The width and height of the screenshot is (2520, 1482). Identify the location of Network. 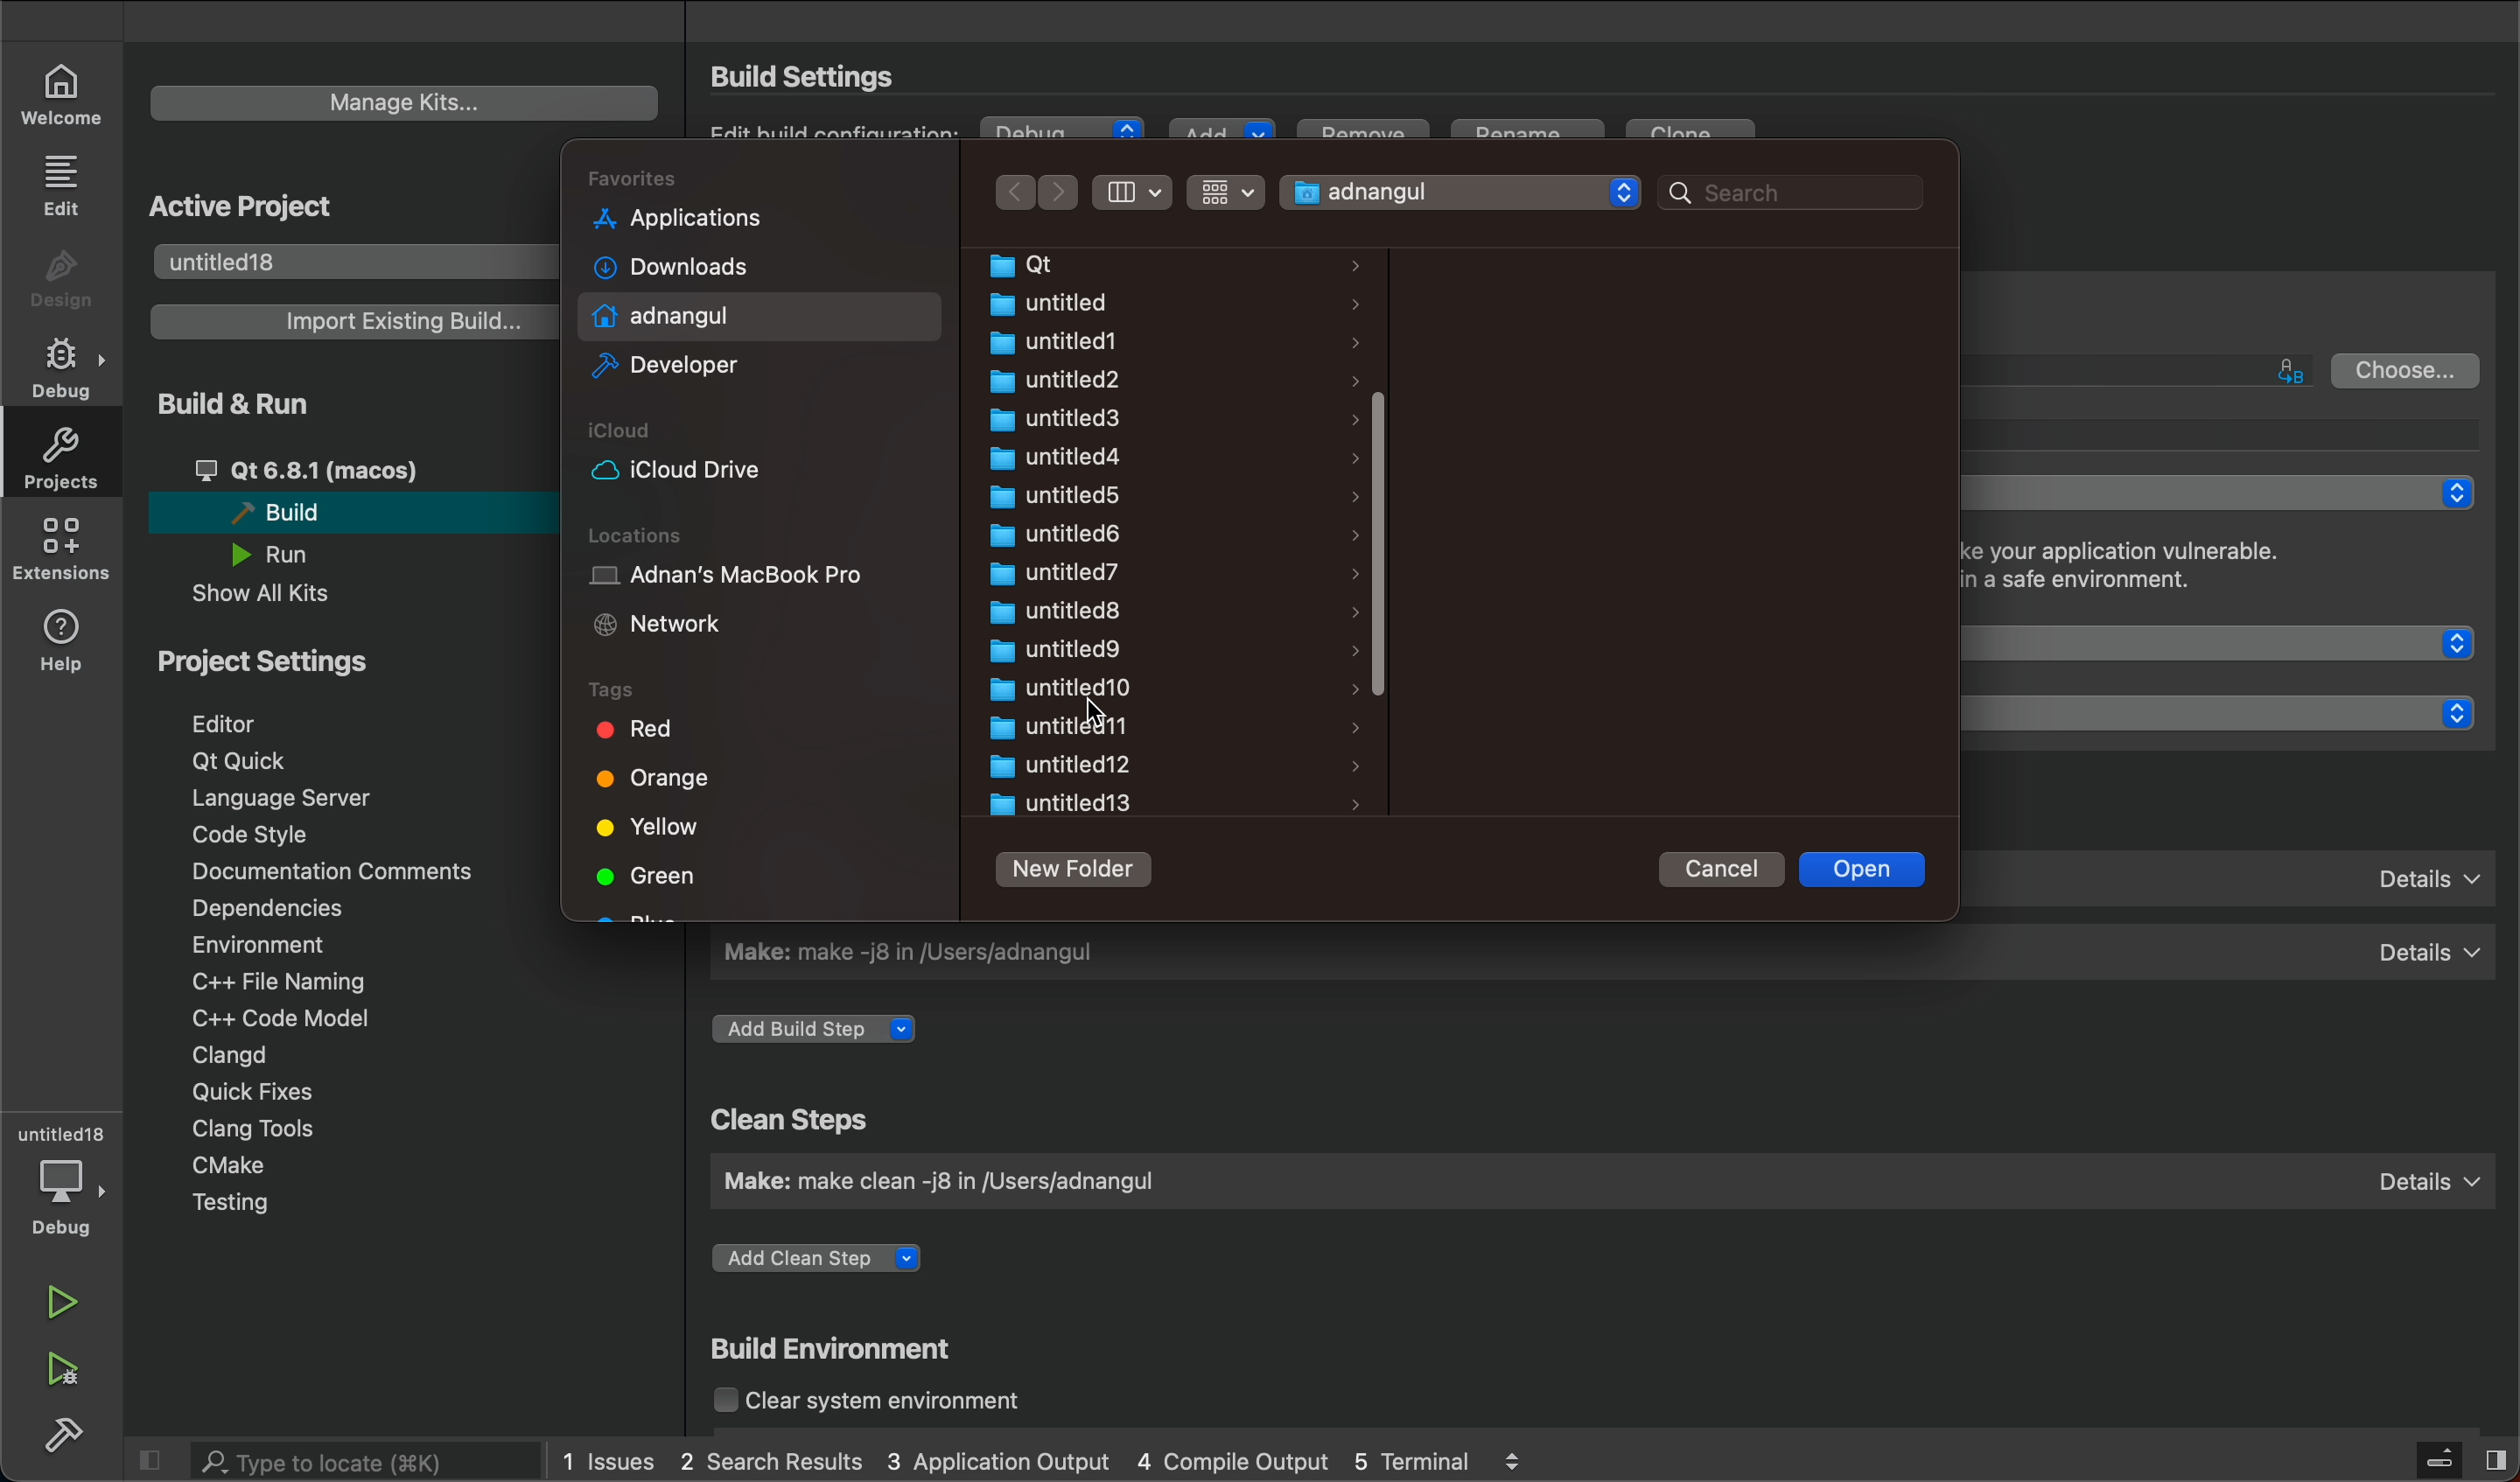
(657, 628).